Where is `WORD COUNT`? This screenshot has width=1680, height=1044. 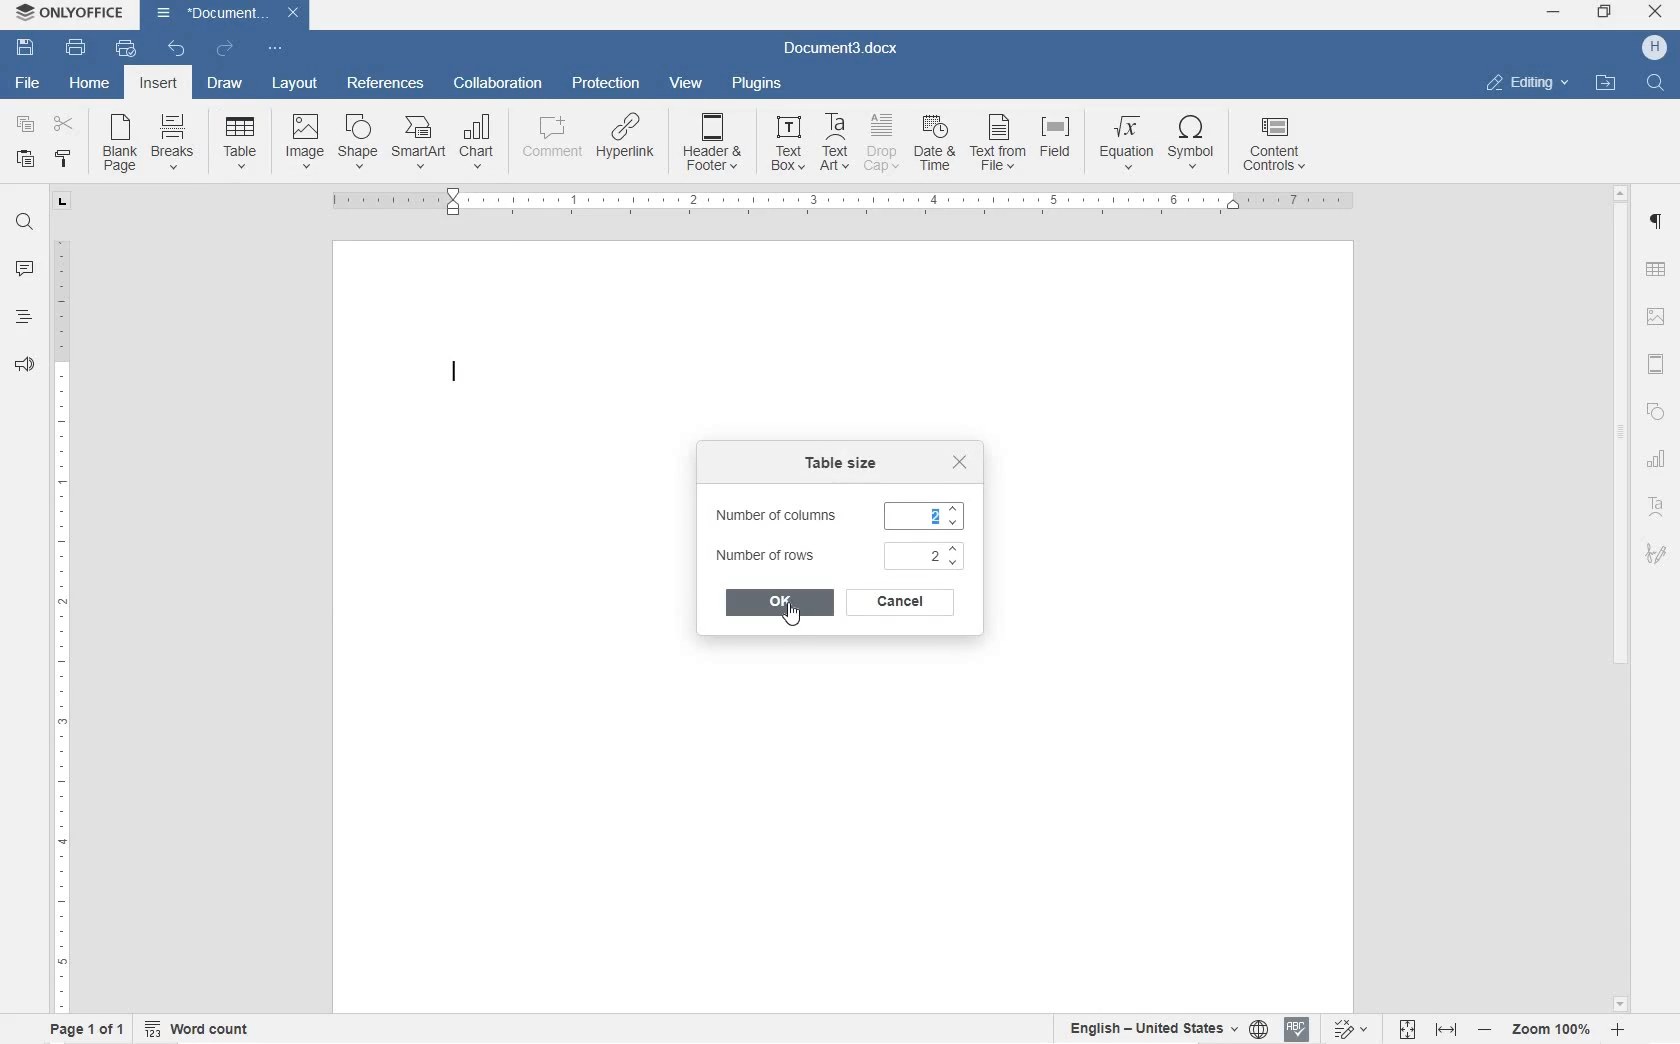
WORD COUNT is located at coordinates (199, 1027).